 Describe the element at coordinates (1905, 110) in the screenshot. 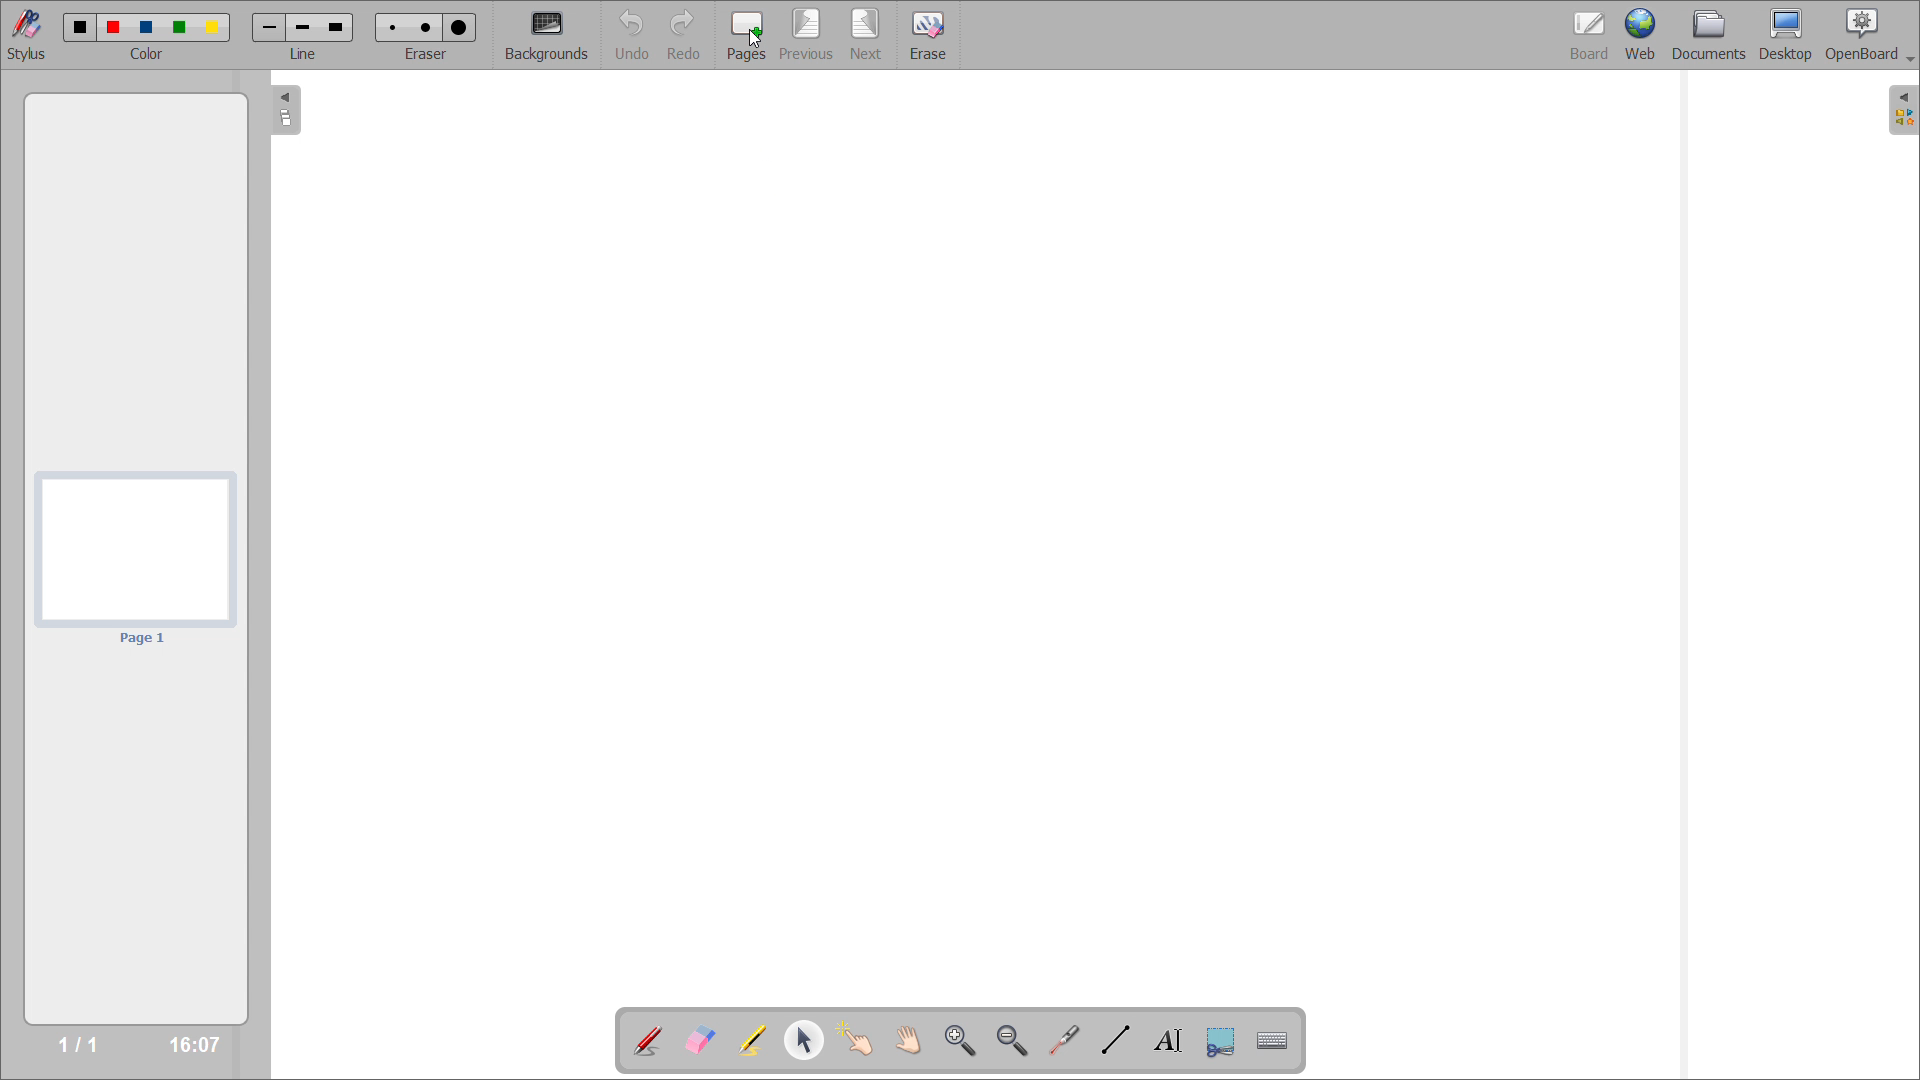

I see `open folders view` at that location.